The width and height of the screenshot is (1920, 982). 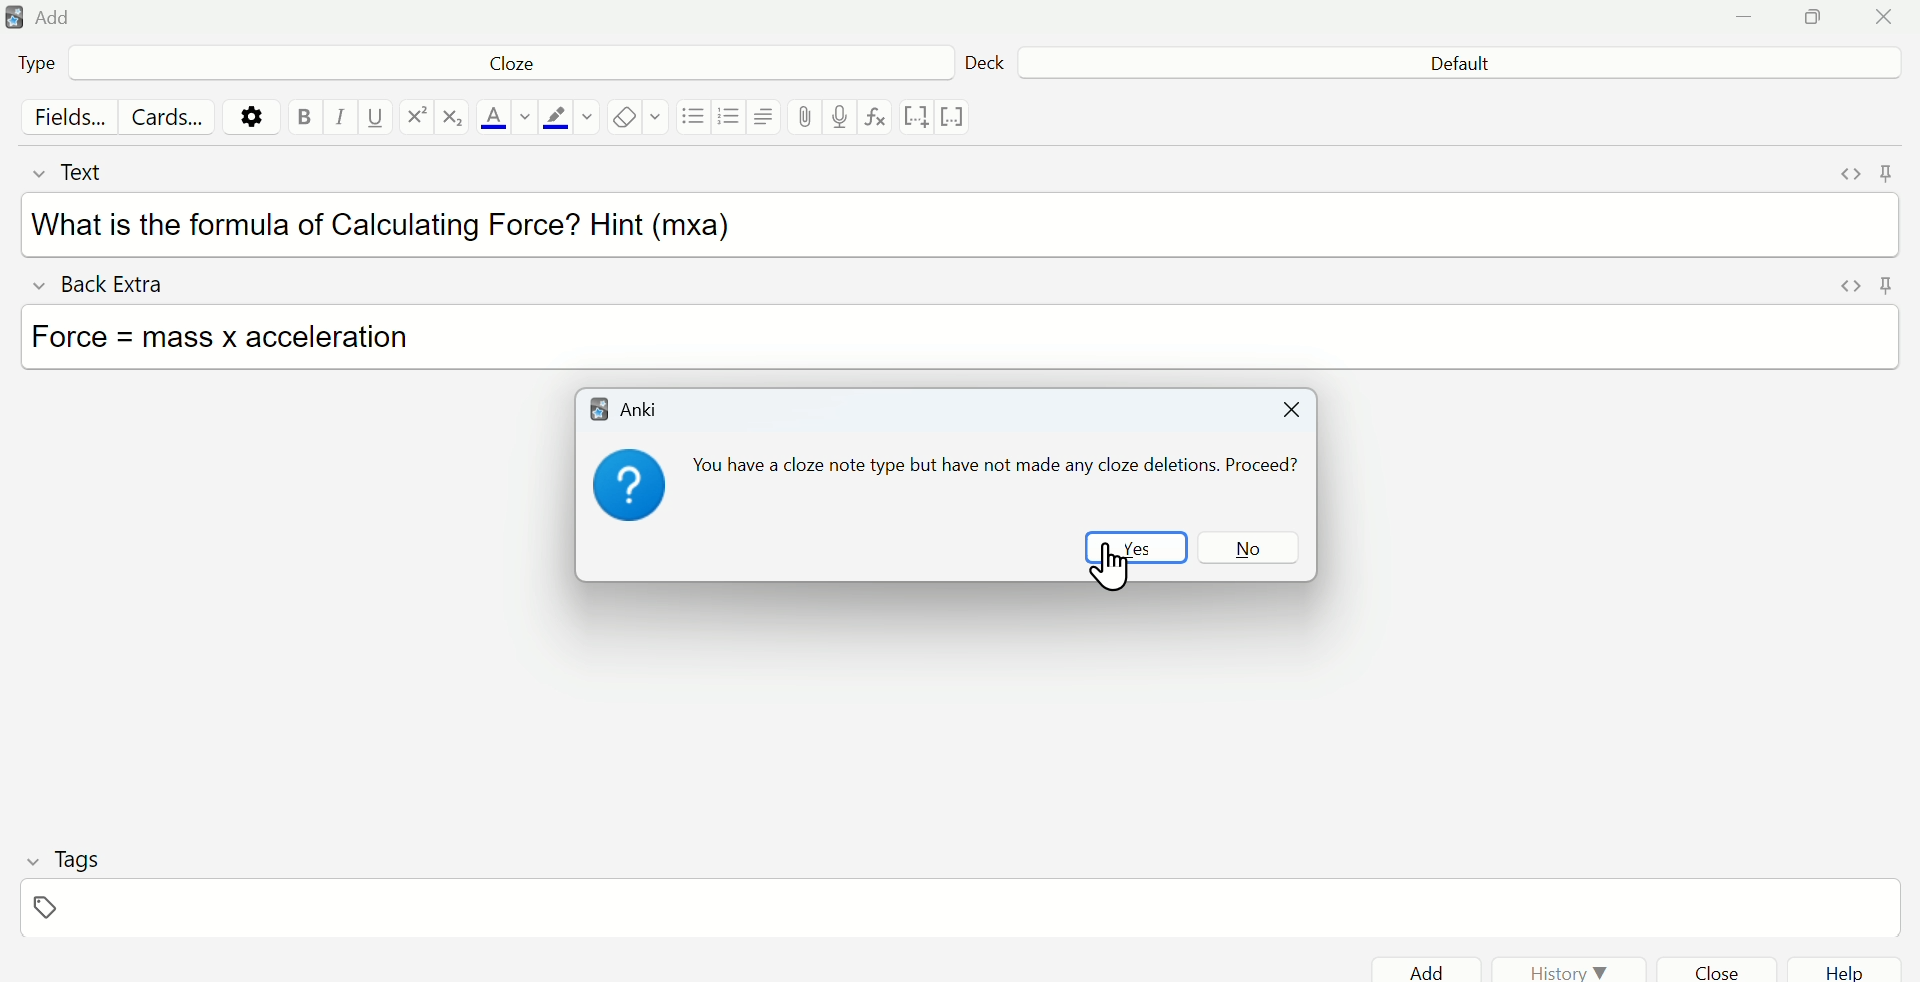 I want to click on Yes, so click(x=1137, y=545).